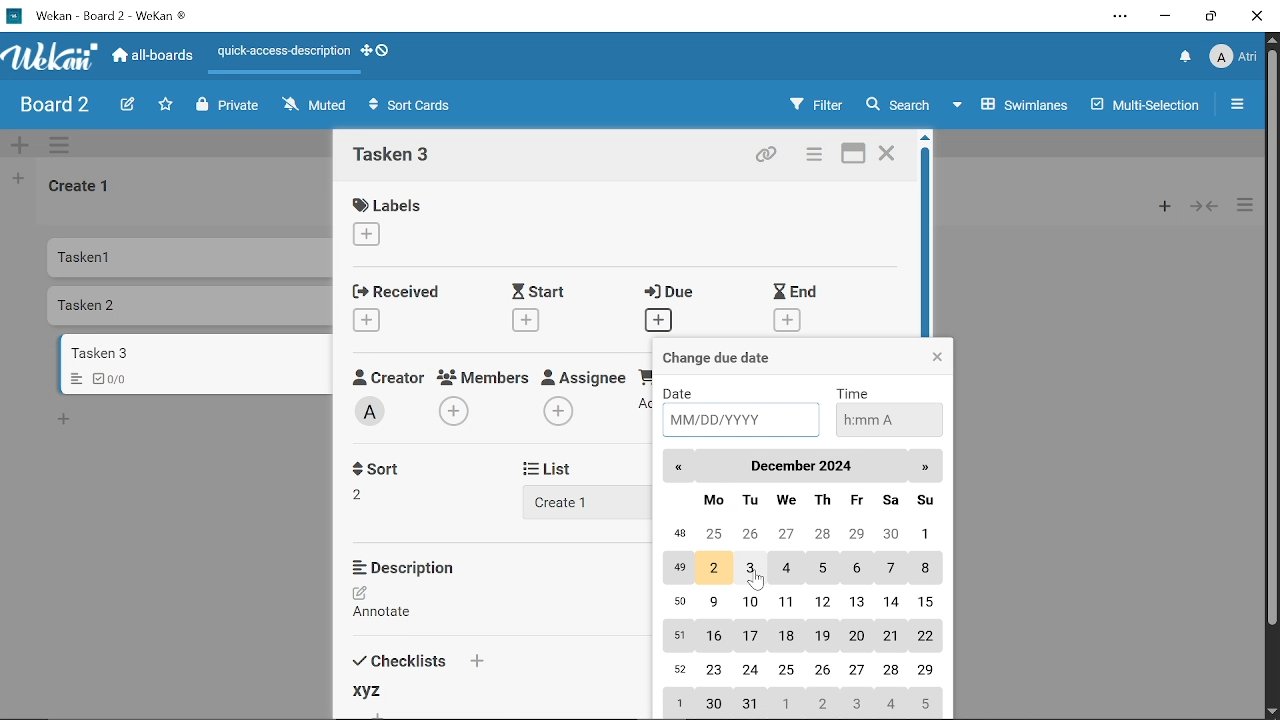 This screenshot has height=720, width=1280. What do you see at coordinates (382, 467) in the screenshot?
I see `Sort` at bounding box center [382, 467].